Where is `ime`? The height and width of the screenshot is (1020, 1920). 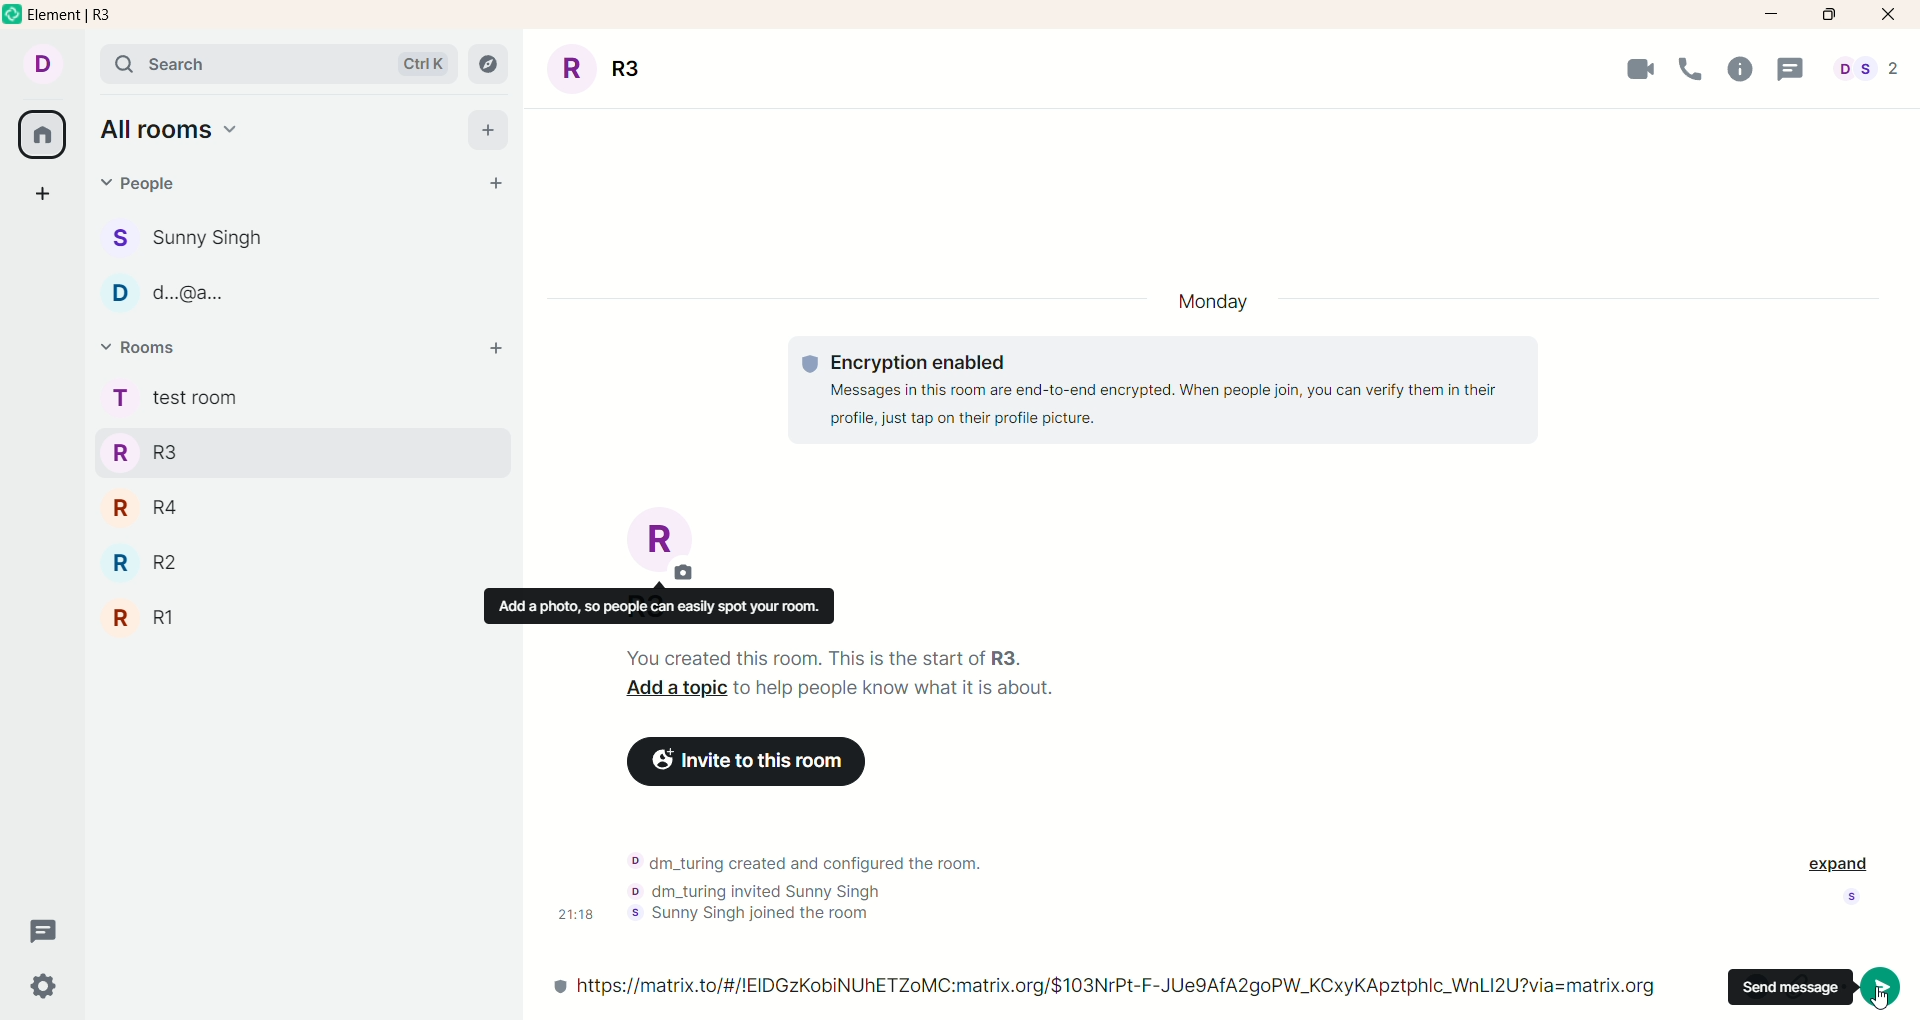 ime is located at coordinates (573, 917).